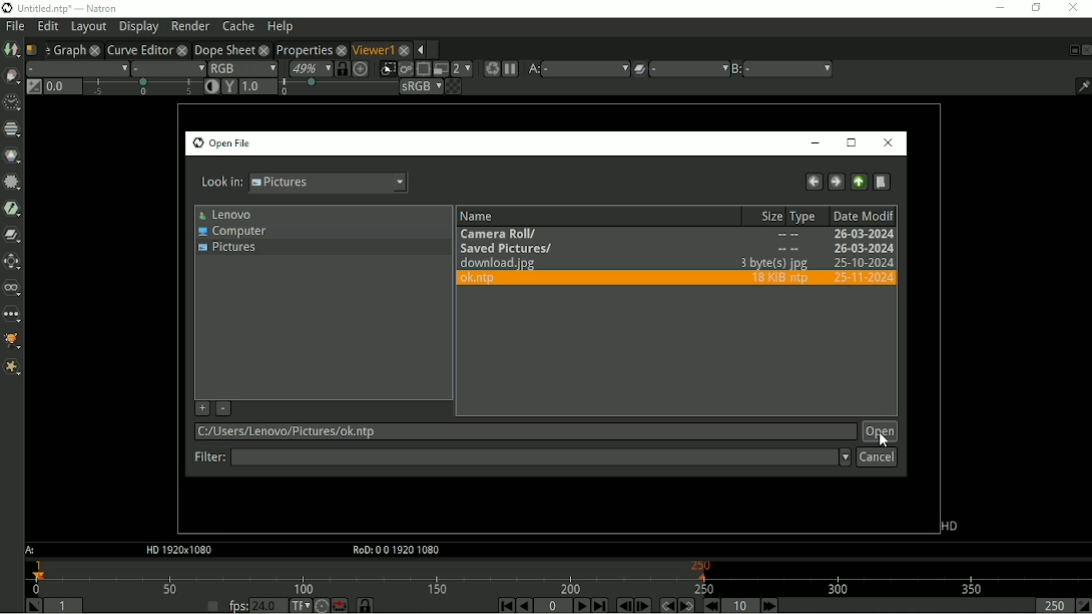 This screenshot has height=614, width=1092. Describe the element at coordinates (89, 8) in the screenshot. I see `title` at that location.